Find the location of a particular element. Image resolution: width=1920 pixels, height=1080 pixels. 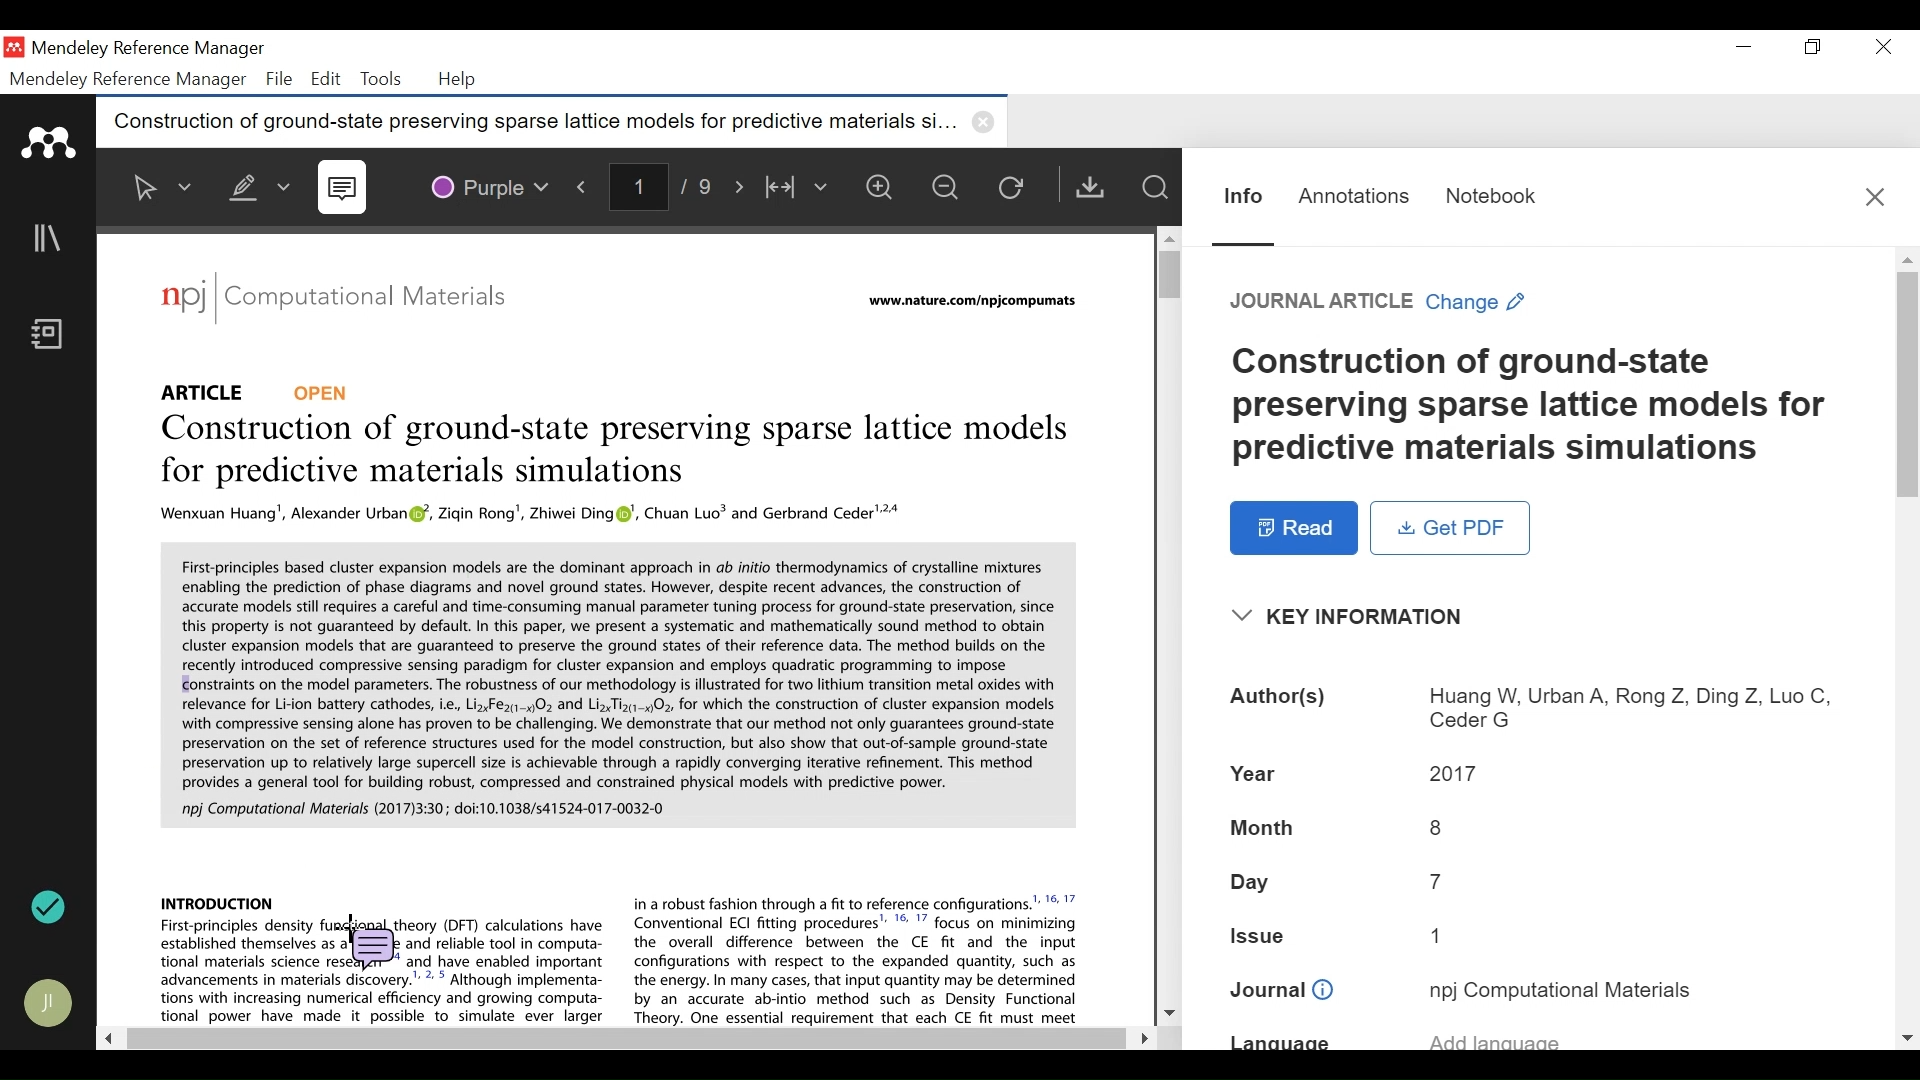

Read is located at coordinates (1293, 528).